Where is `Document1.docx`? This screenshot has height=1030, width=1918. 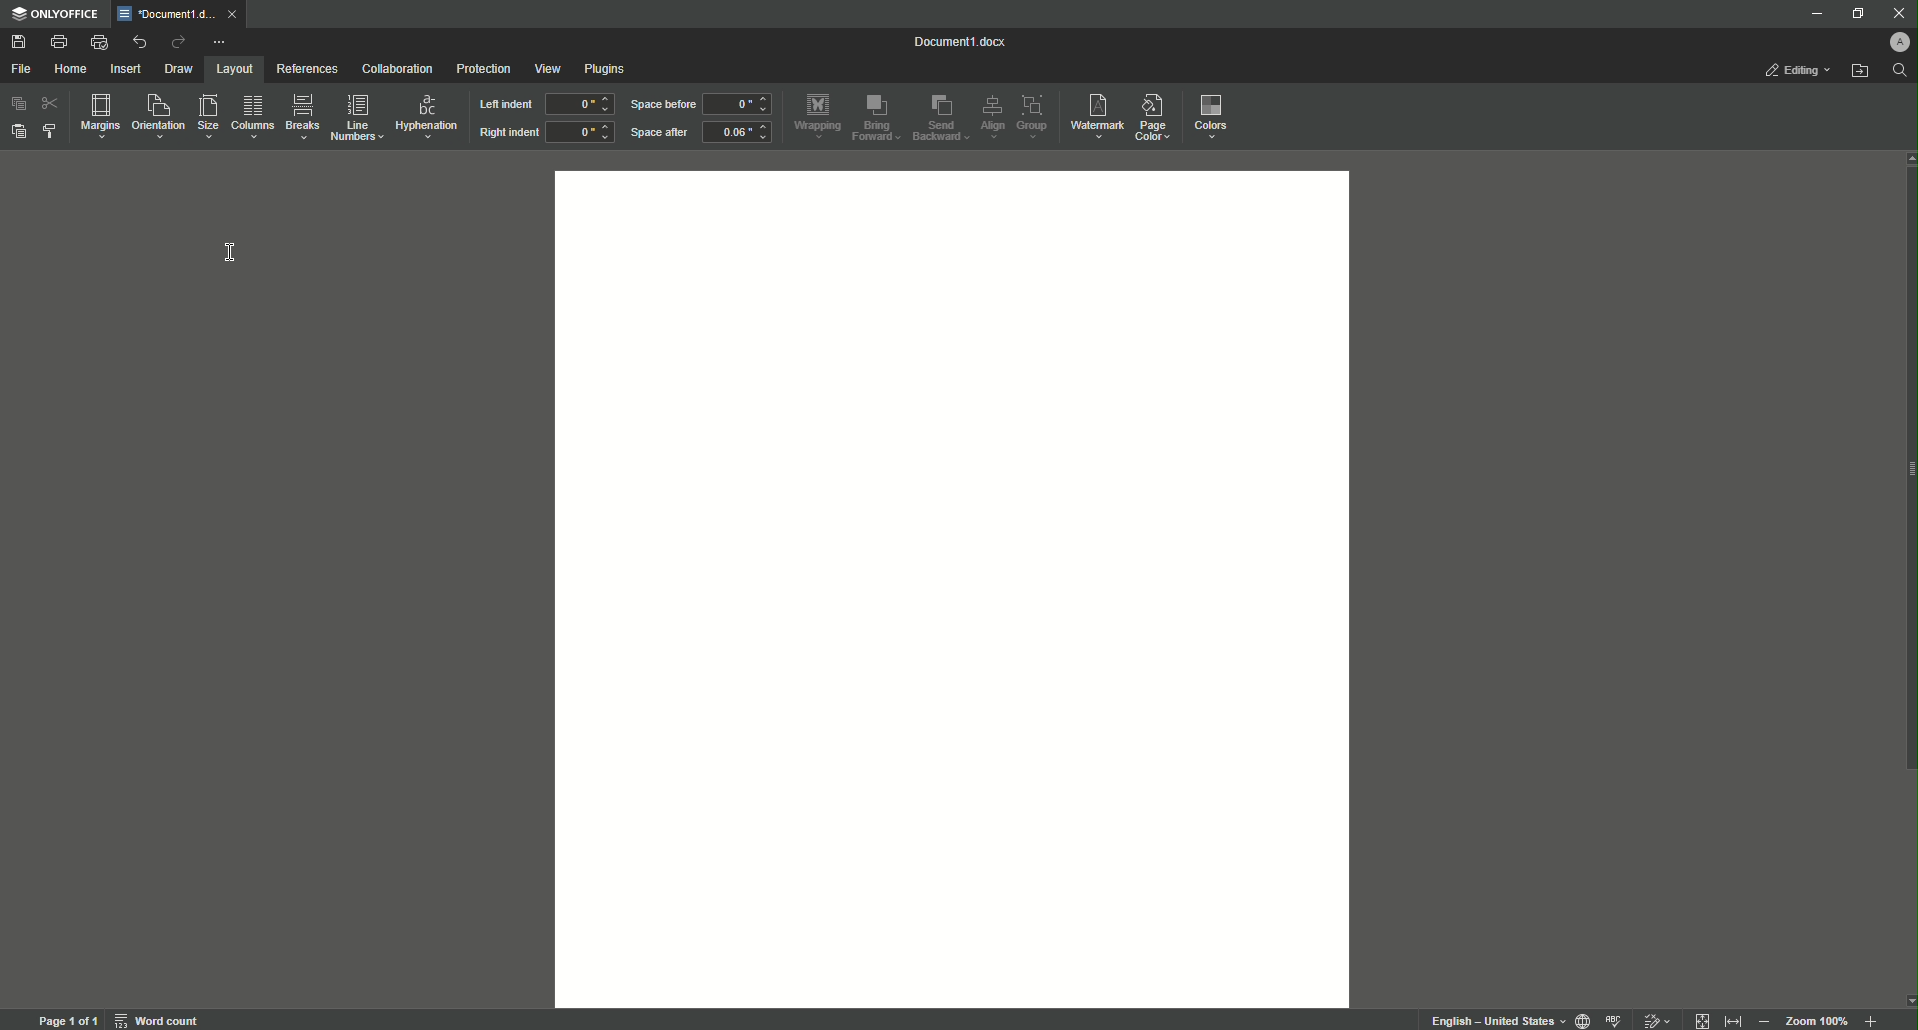 Document1.docx is located at coordinates (961, 44).